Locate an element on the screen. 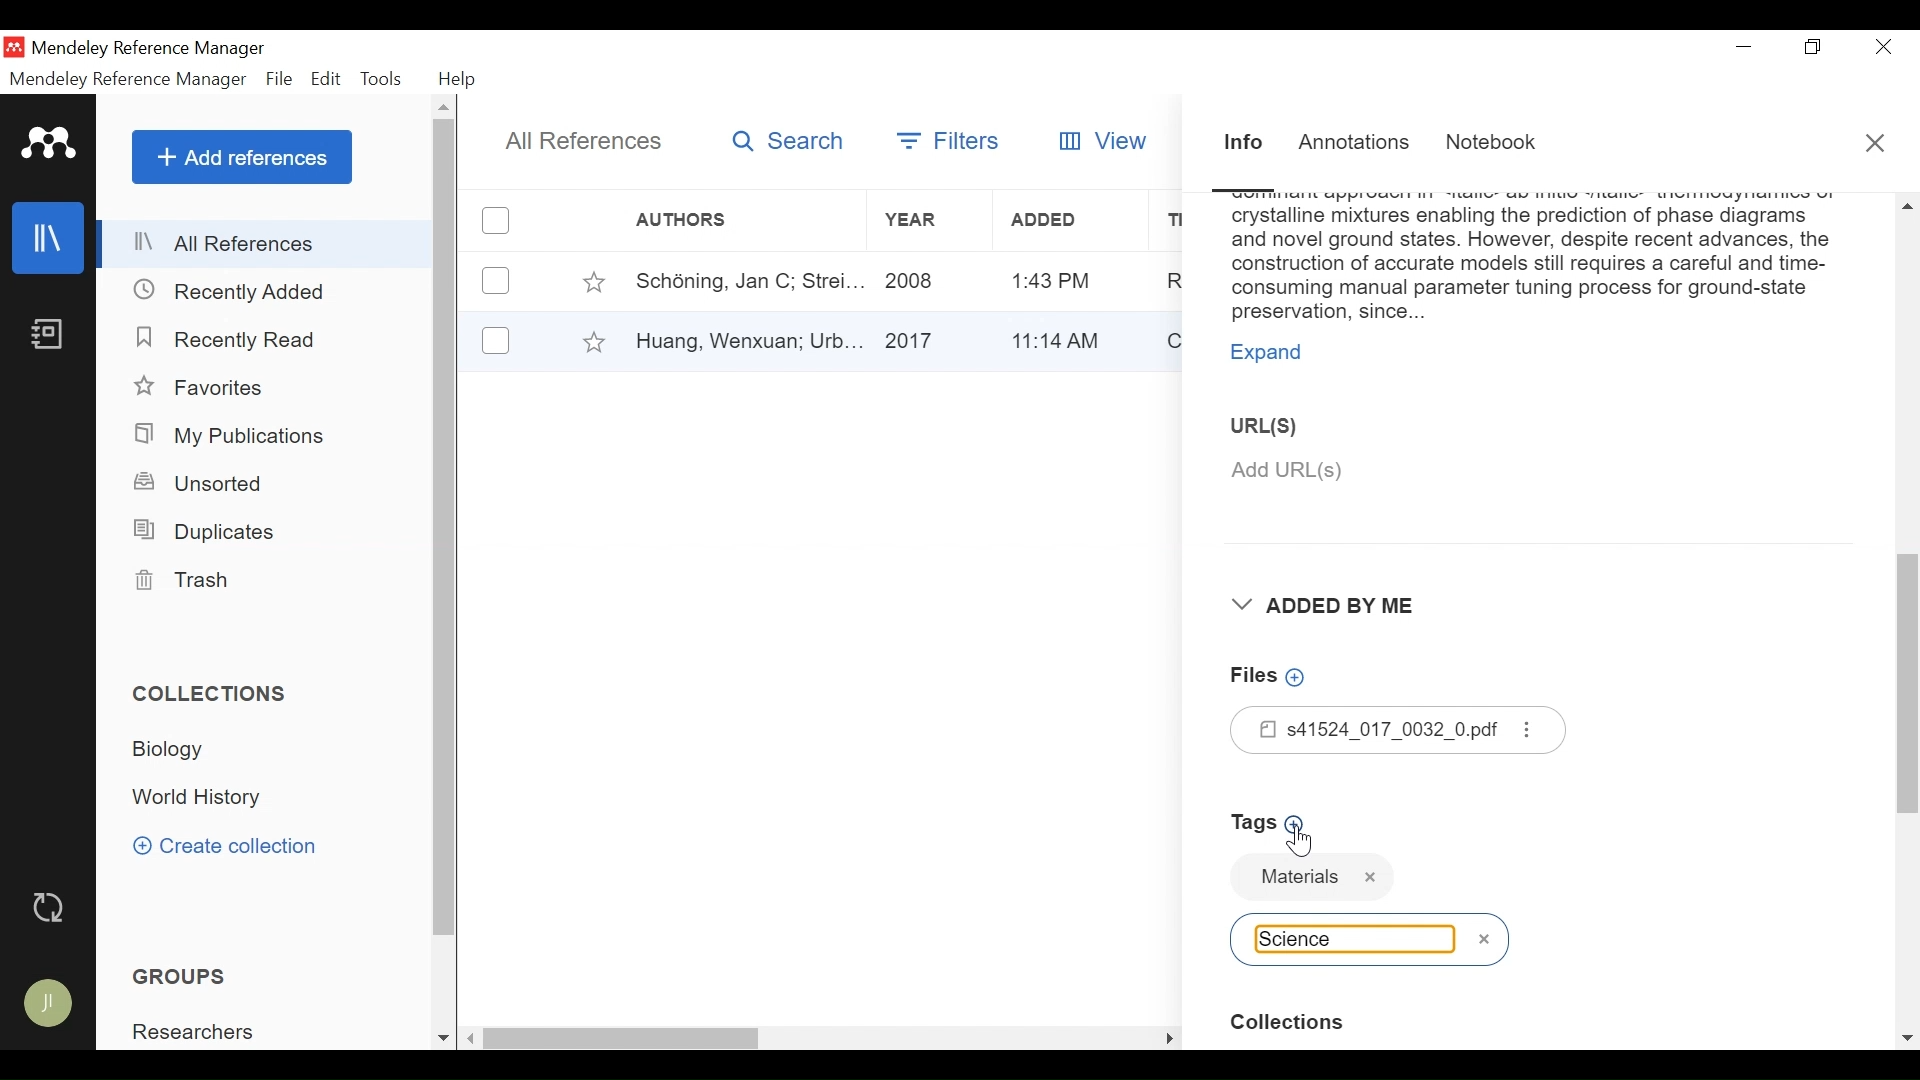 The height and width of the screenshot is (1080, 1920). Scroll down is located at coordinates (443, 1040).